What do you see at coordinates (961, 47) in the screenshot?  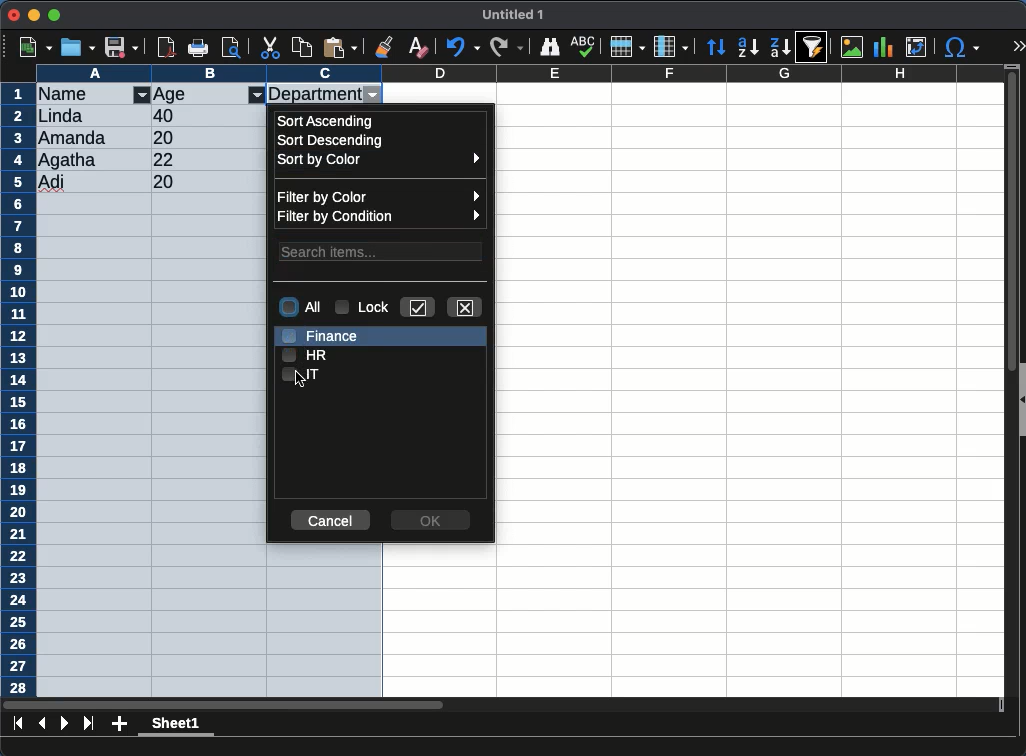 I see `special character` at bounding box center [961, 47].